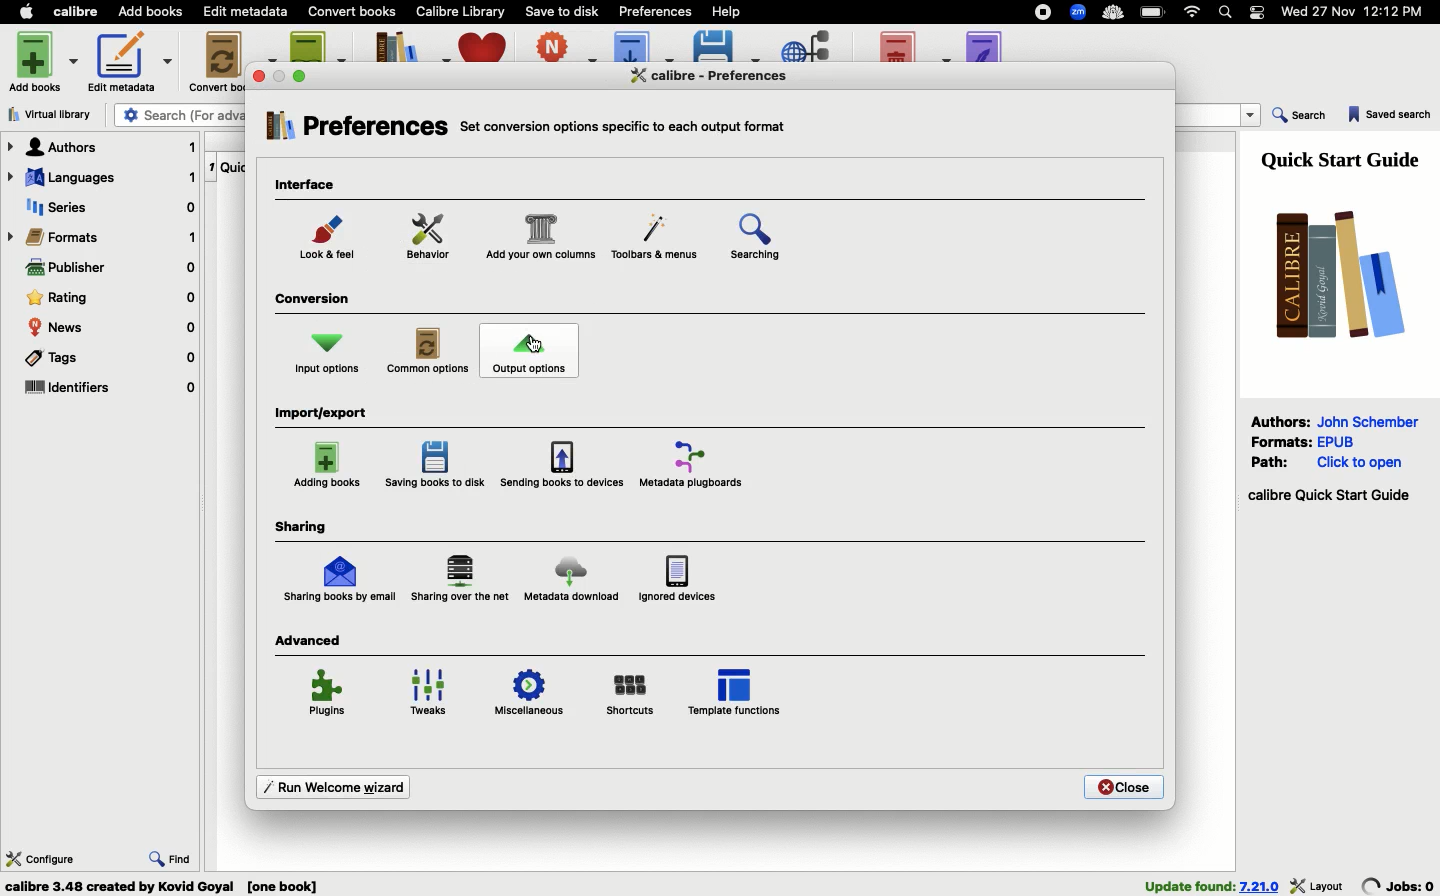 The image size is (1440, 896). What do you see at coordinates (329, 696) in the screenshot?
I see `Plugins` at bounding box center [329, 696].